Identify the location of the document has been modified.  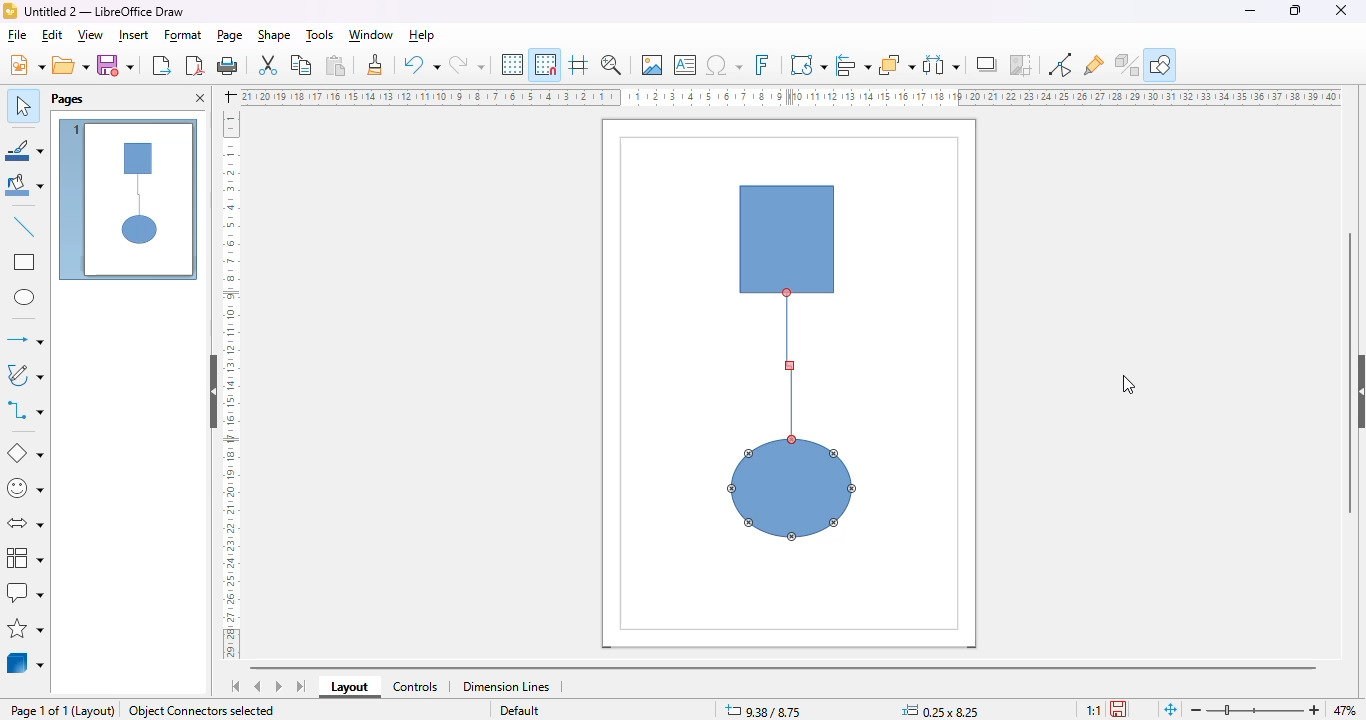
(1120, 708).